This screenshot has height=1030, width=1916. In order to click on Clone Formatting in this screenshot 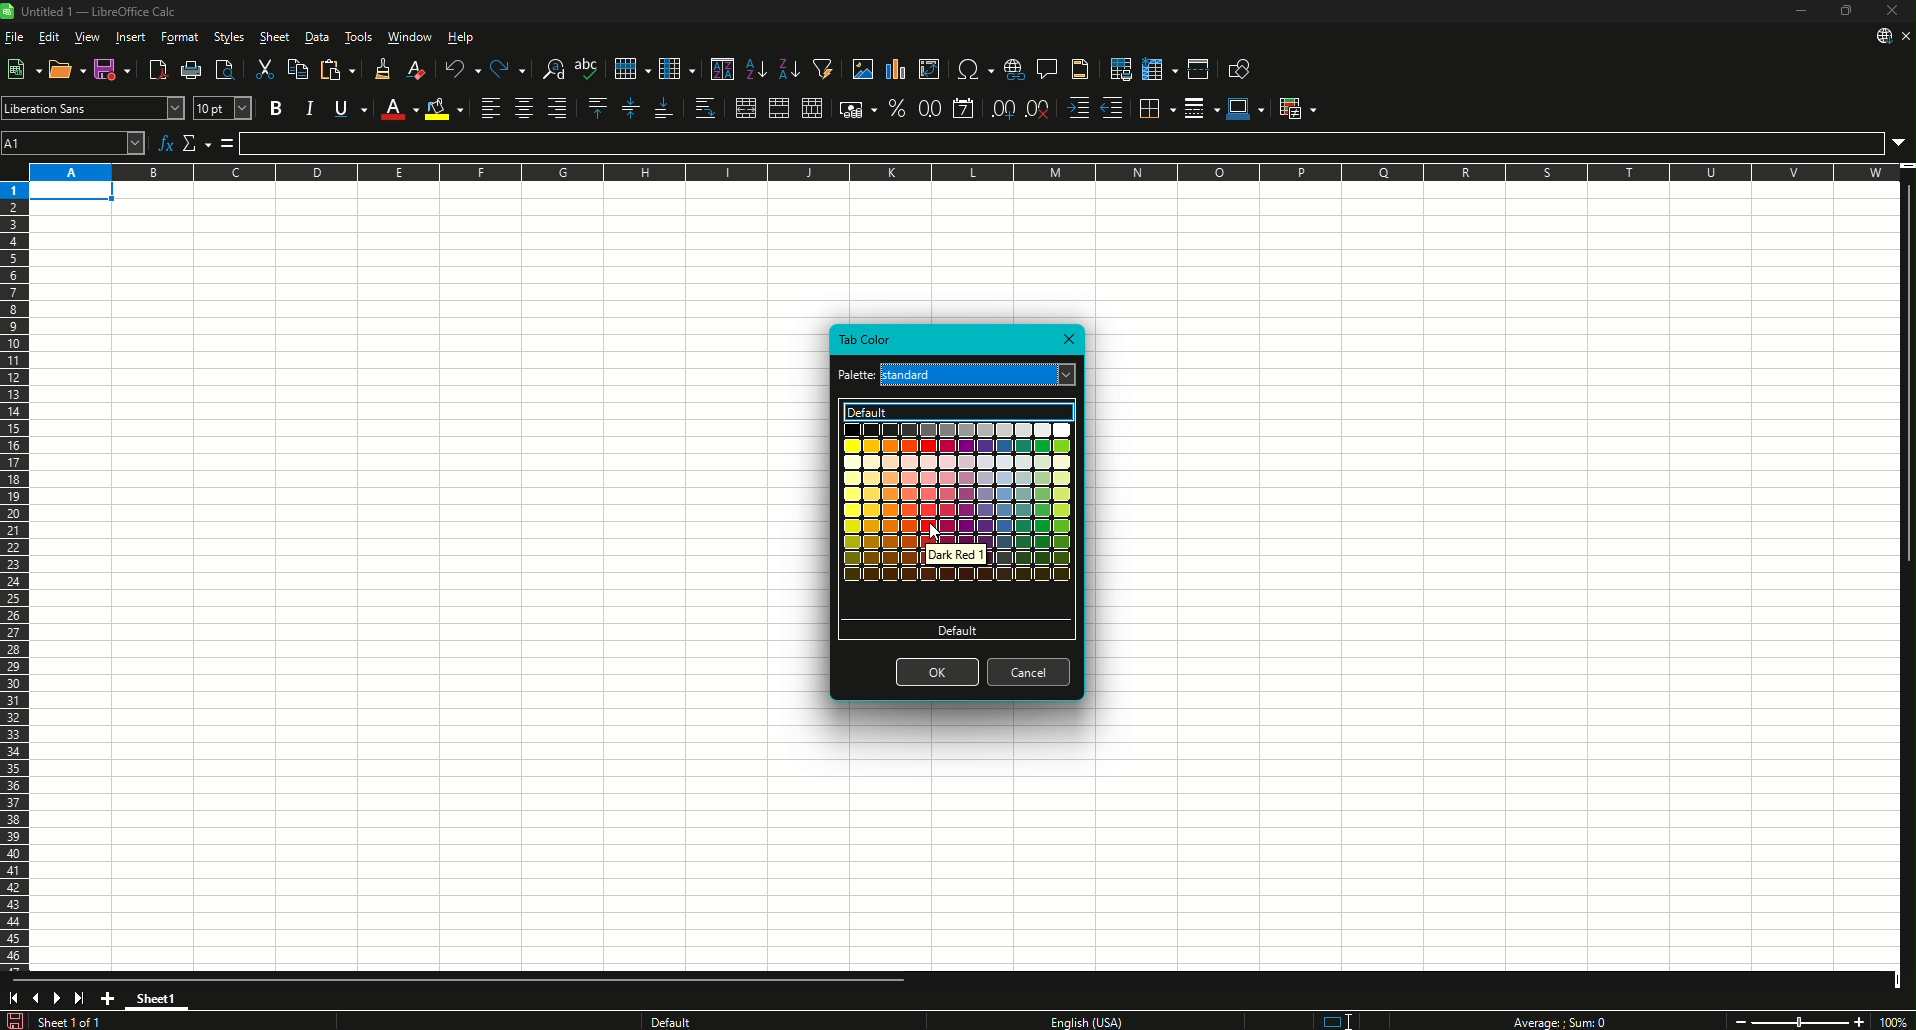, I will do `click(385, 69)`.